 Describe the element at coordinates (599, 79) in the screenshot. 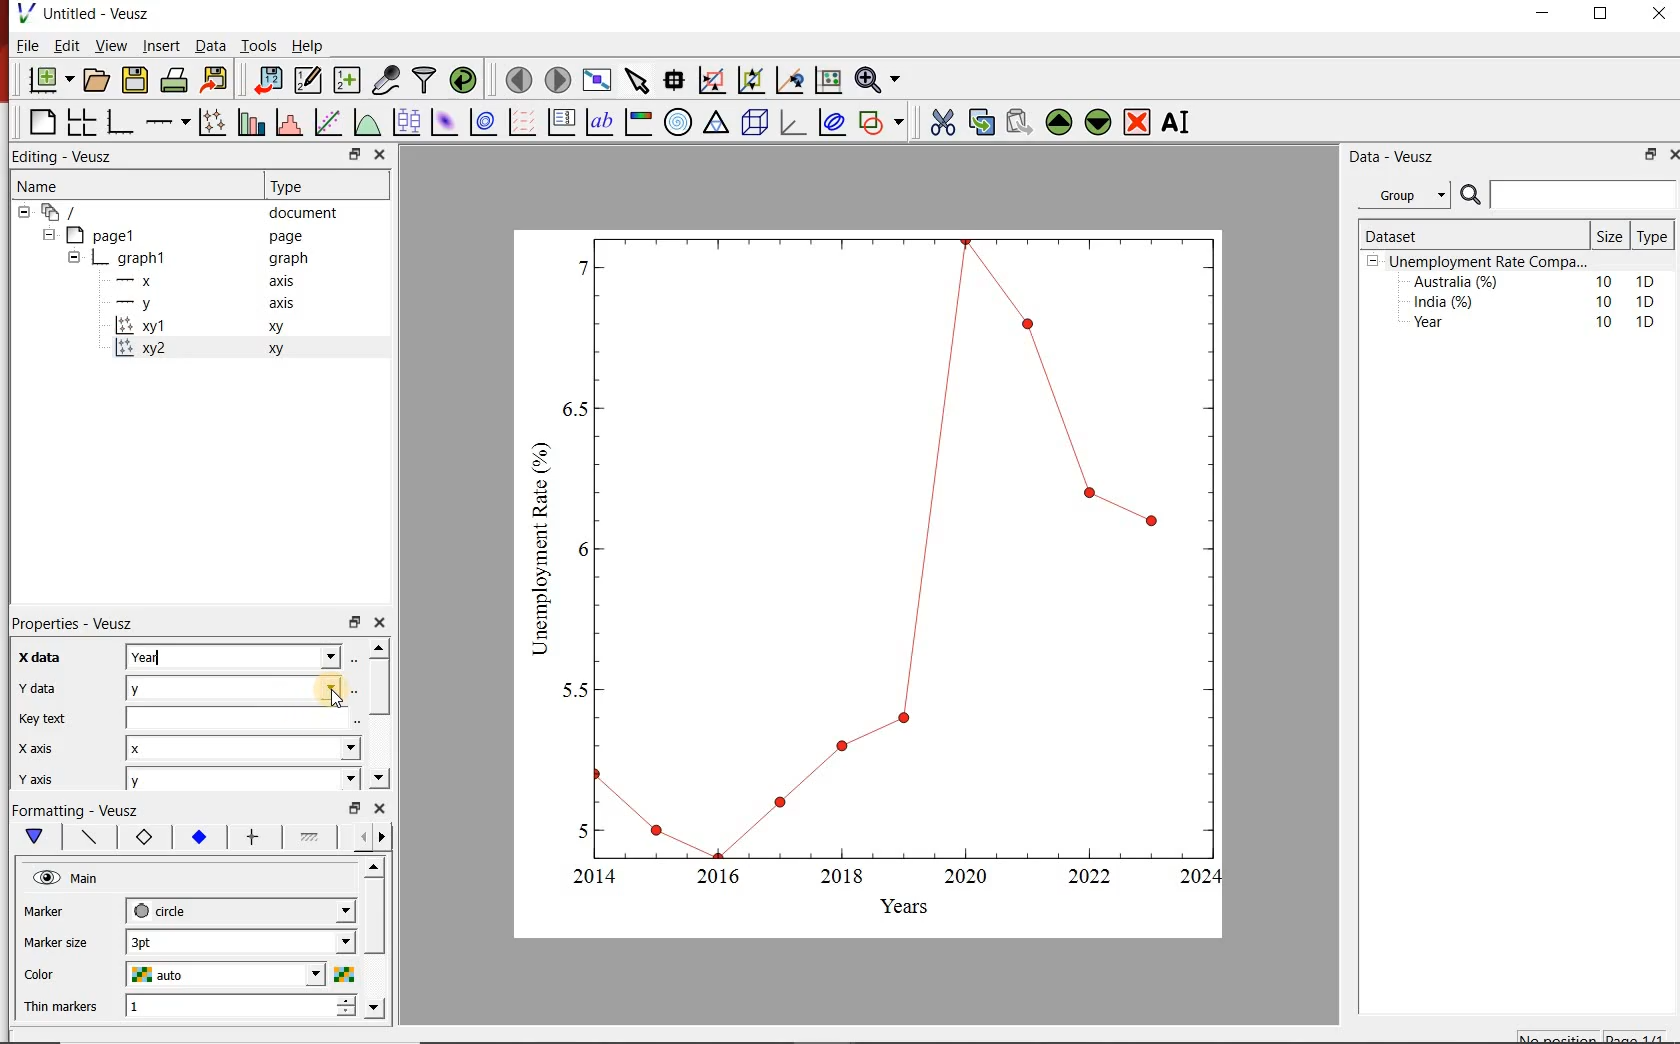

I see `view plot on full screen` at that location.